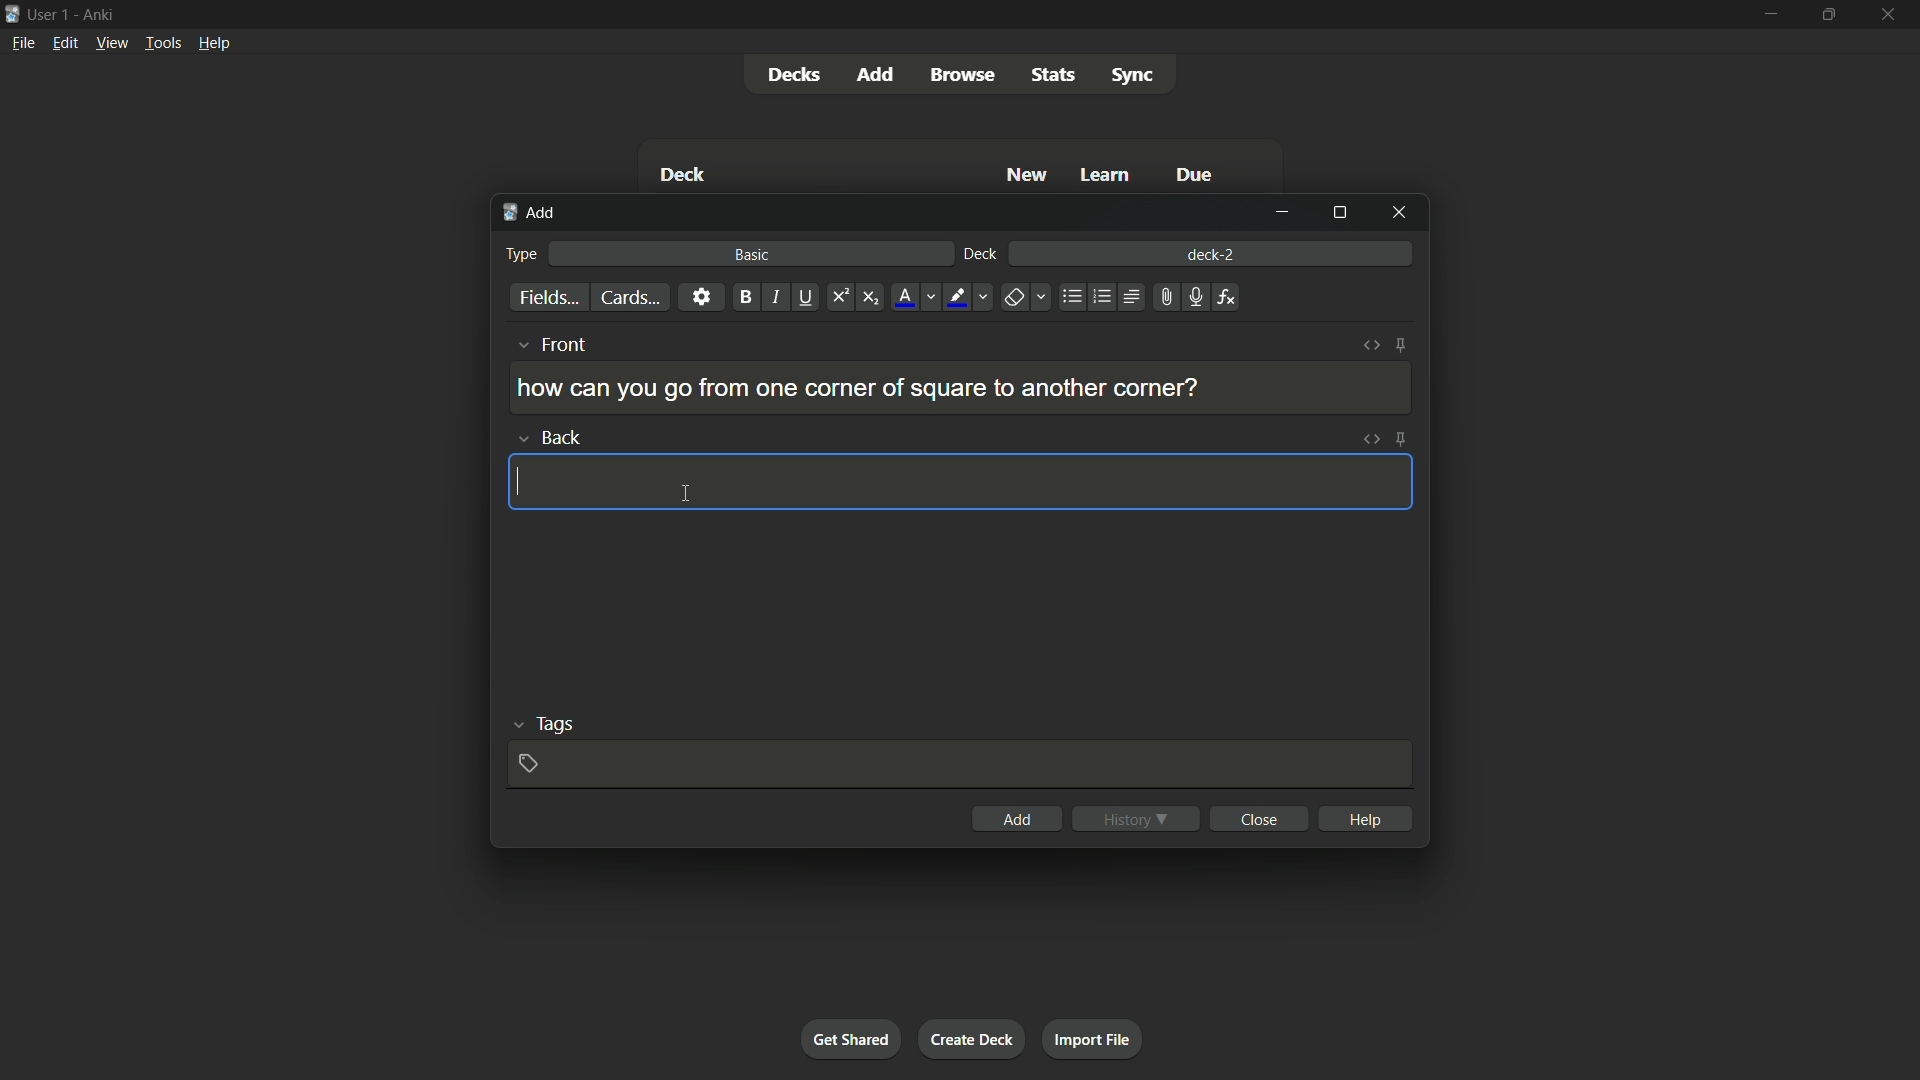 The width and height of the screenshot is (1920, 1080). What do you see at coordinates (21, 43) in the screenshot?
I see `file menu` at bounding box center [21, 43].